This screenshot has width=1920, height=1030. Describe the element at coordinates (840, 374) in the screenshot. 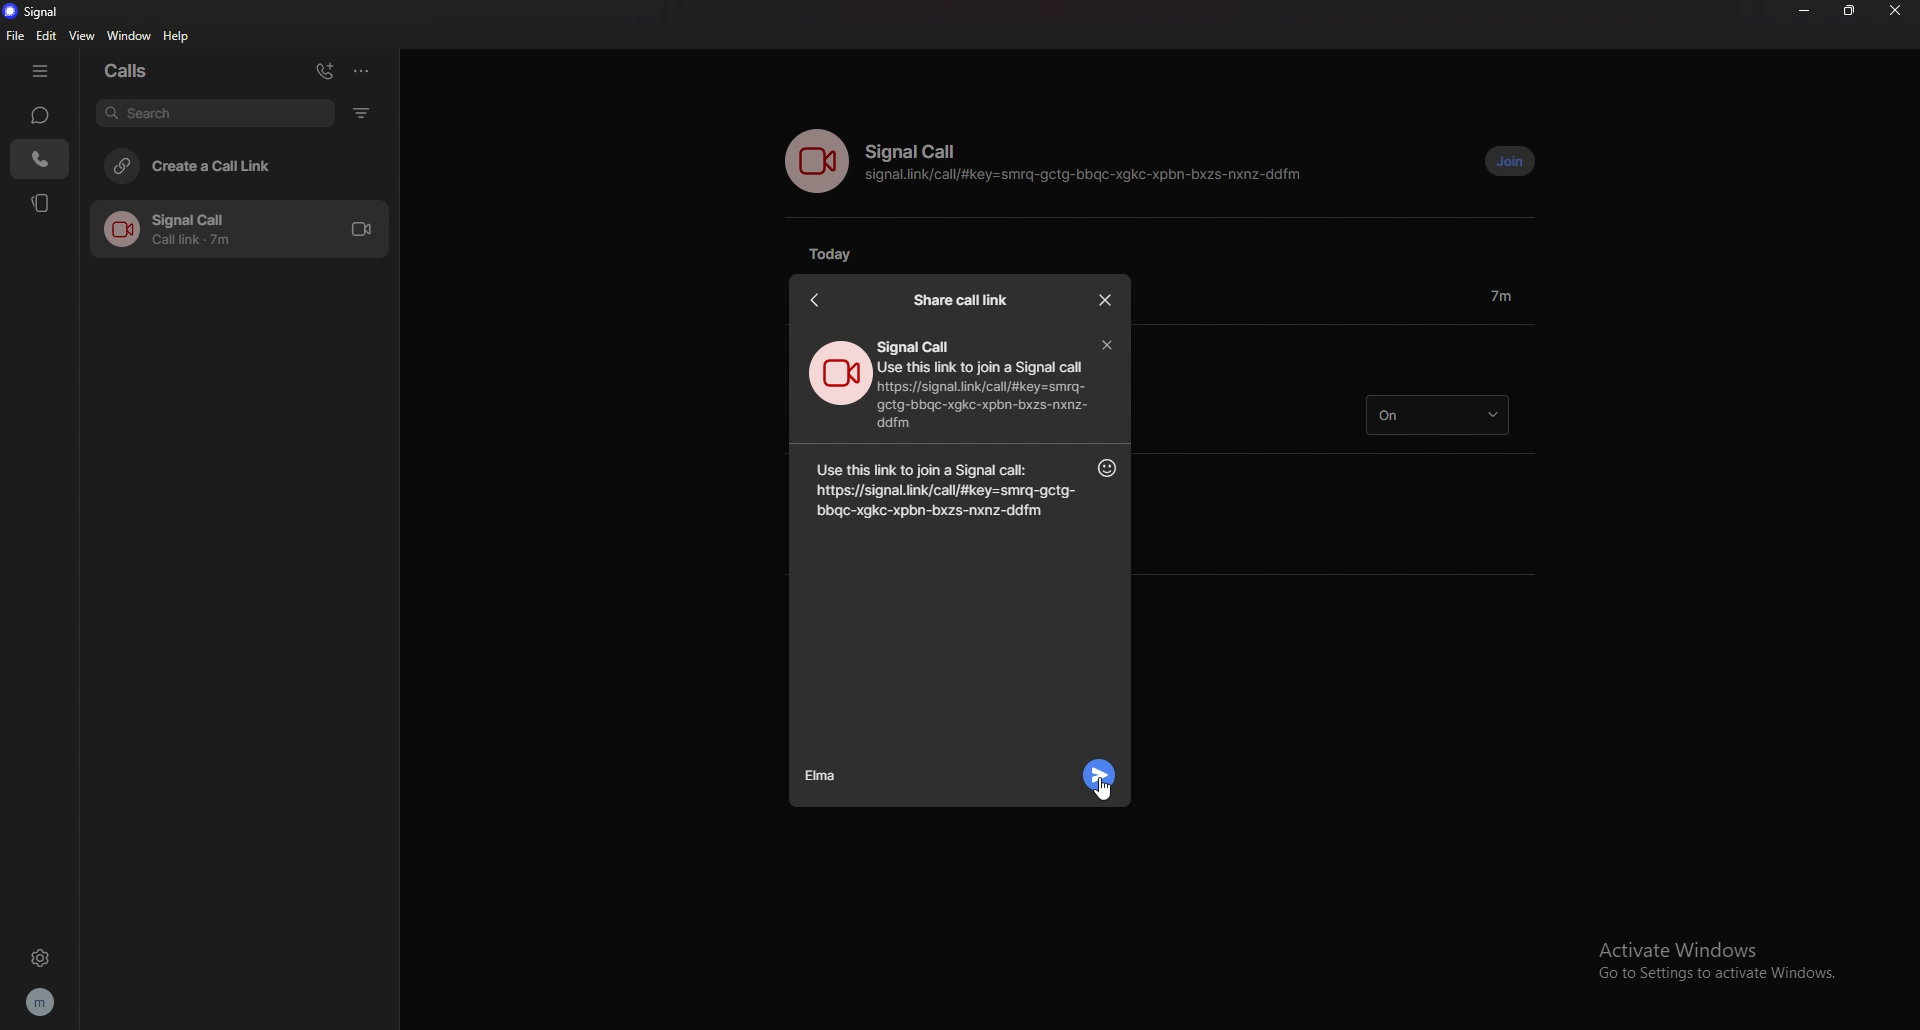

I see `call image` at that location.